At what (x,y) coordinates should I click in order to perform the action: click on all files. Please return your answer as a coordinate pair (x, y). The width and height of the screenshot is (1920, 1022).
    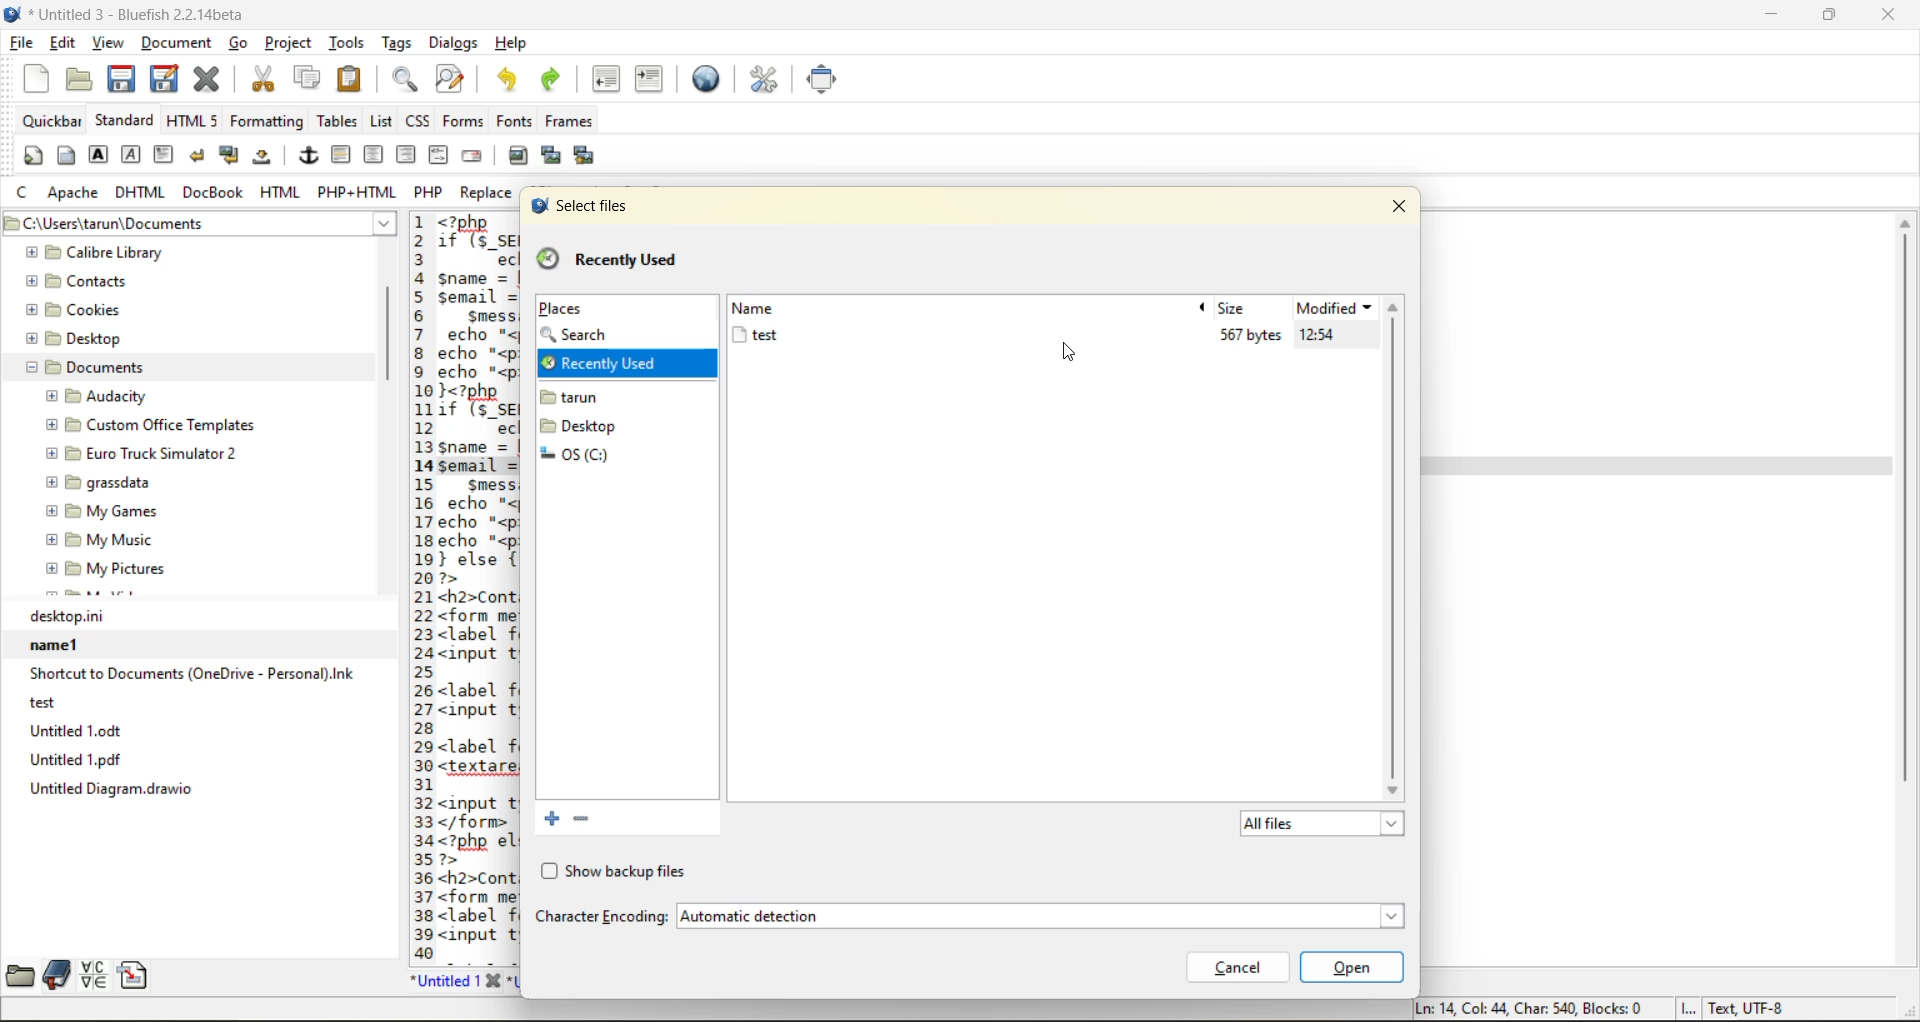
    Looking at the image, I should click on (1317, 826).